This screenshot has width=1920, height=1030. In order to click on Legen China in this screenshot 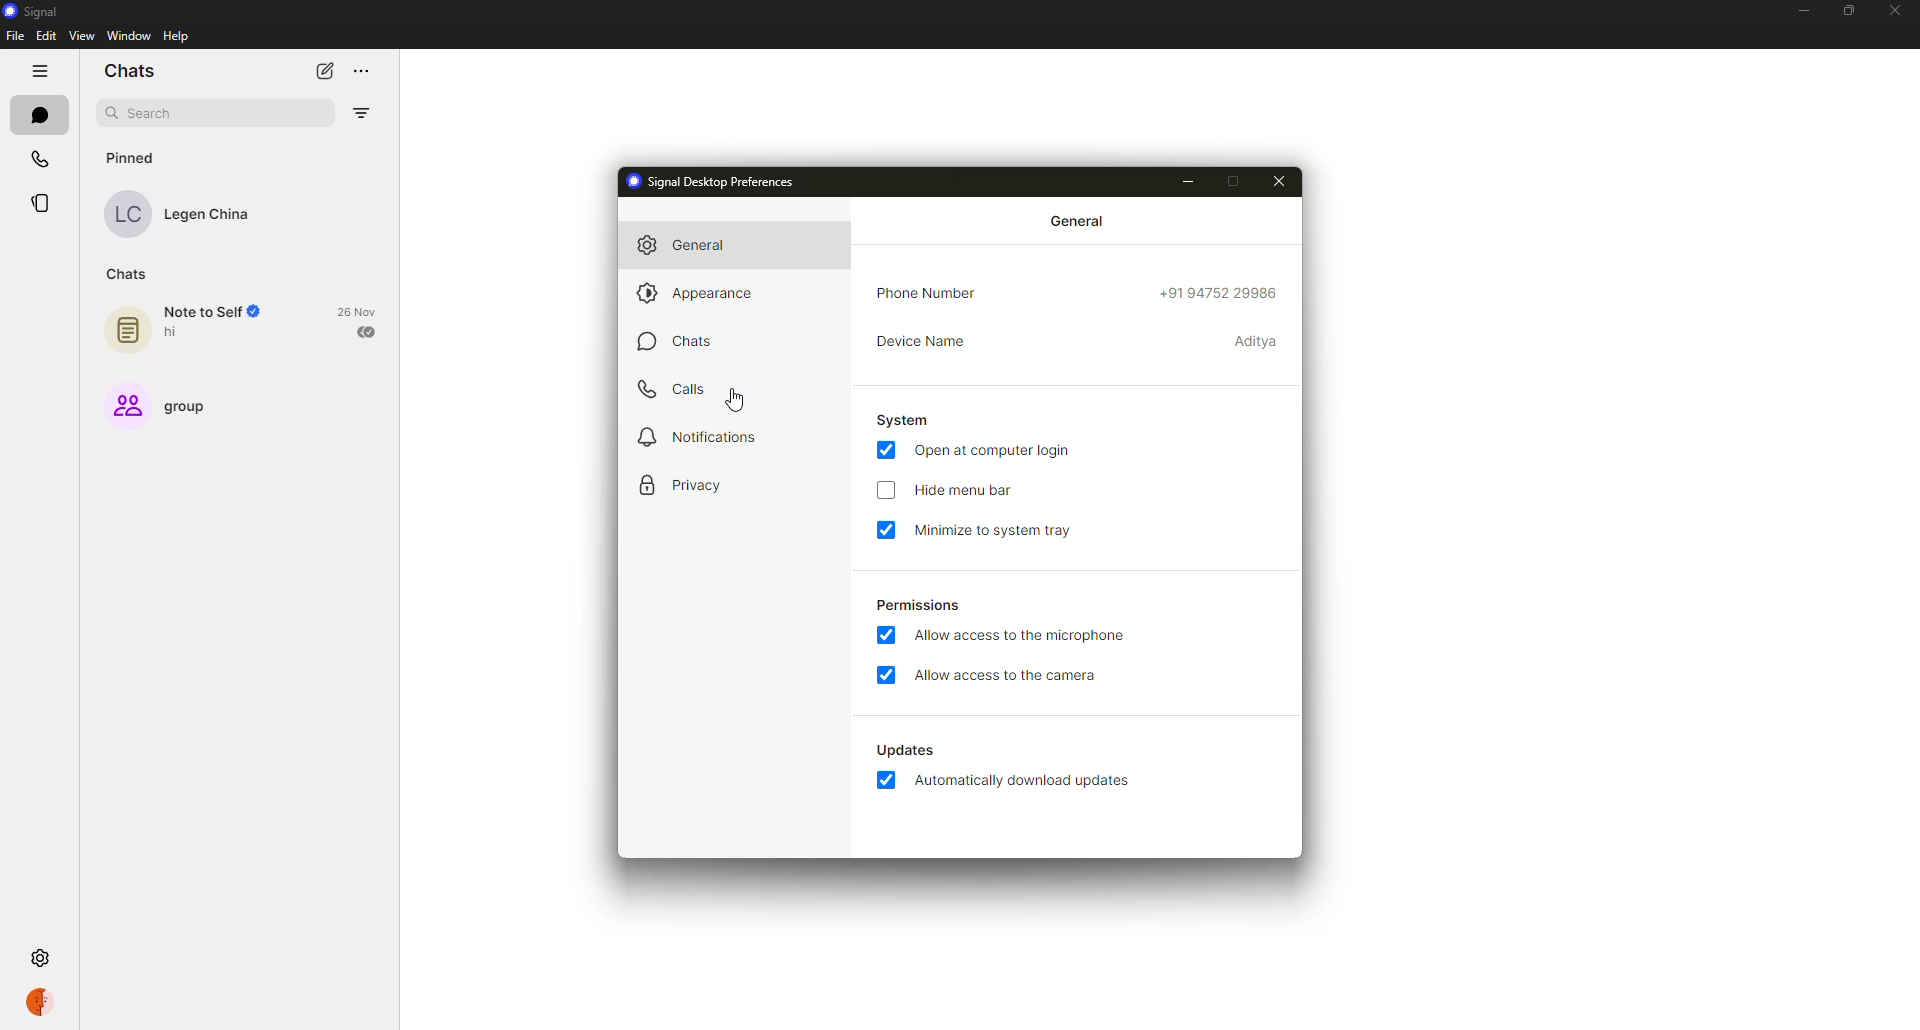, I will do `click(212, 217)`.